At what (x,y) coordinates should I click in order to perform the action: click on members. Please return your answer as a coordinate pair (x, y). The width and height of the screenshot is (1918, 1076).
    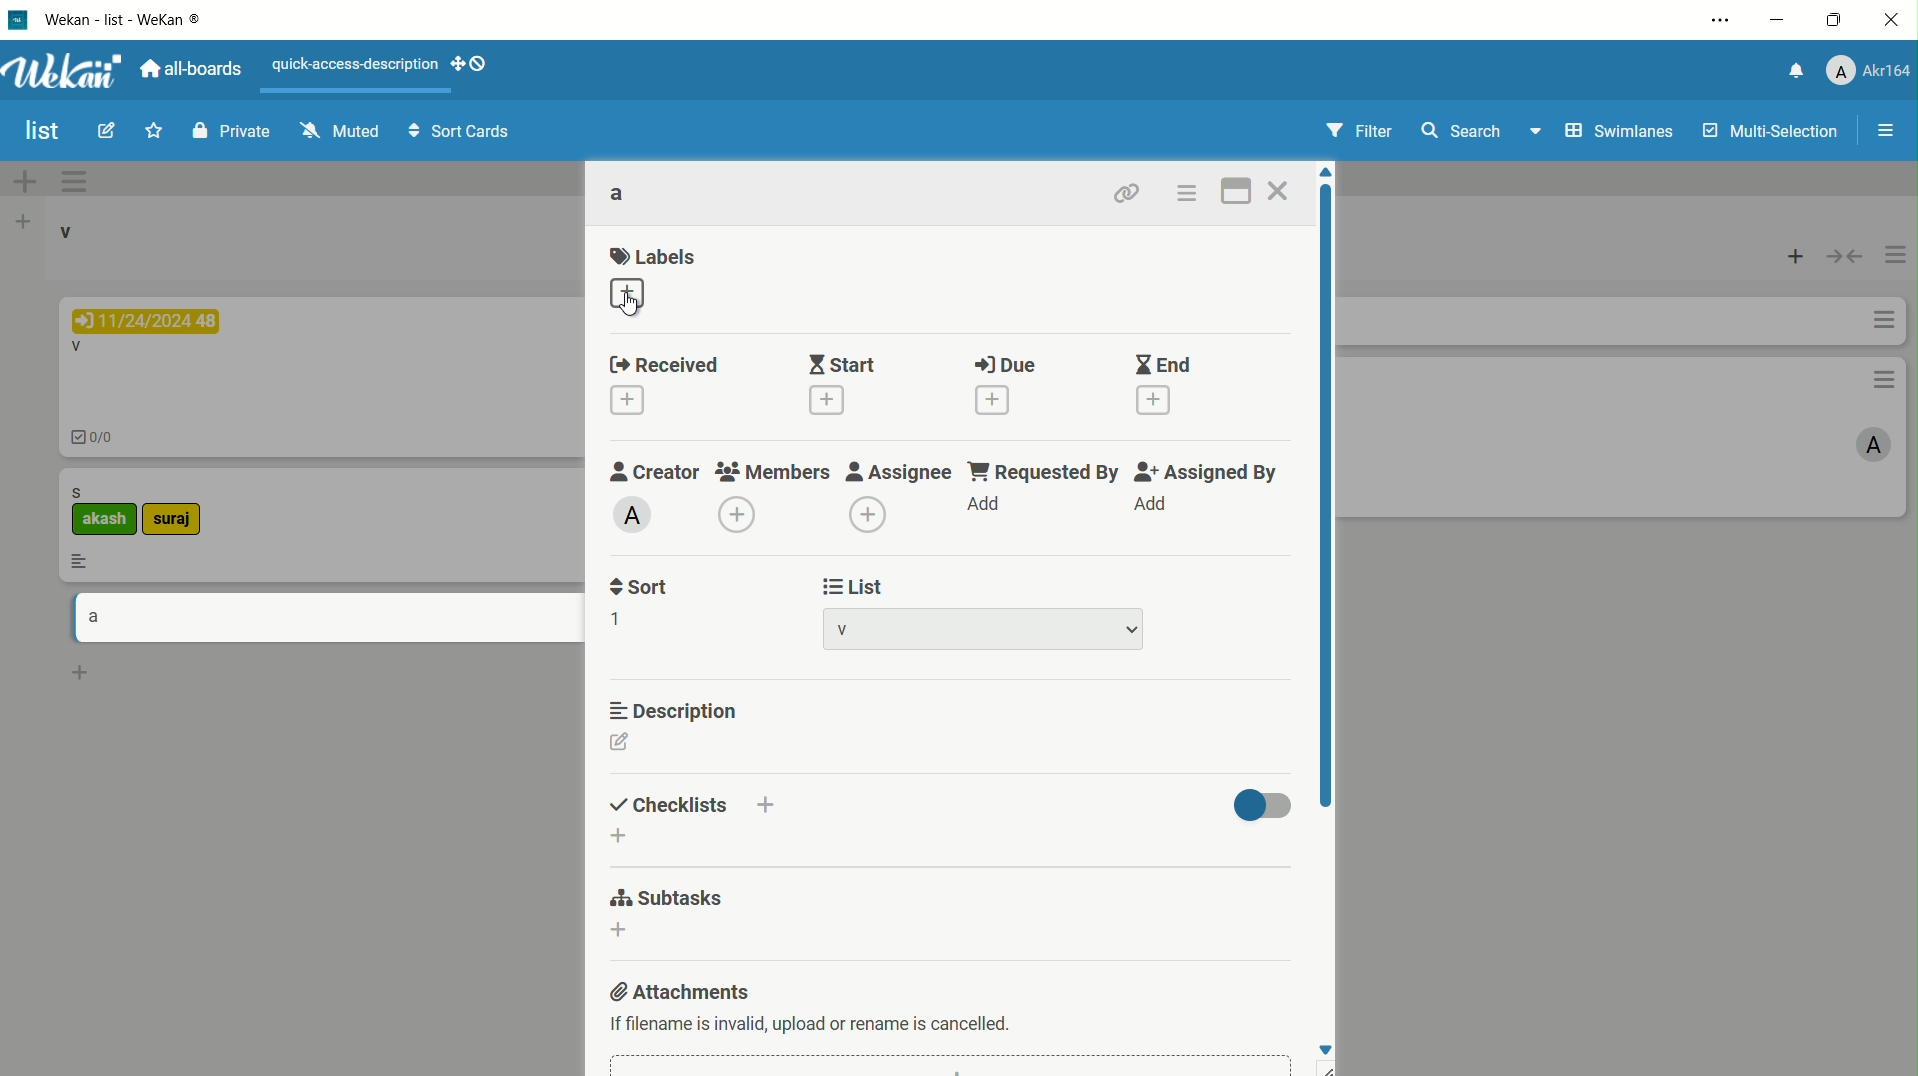
    Looking at the image, I should click on (776, 473).